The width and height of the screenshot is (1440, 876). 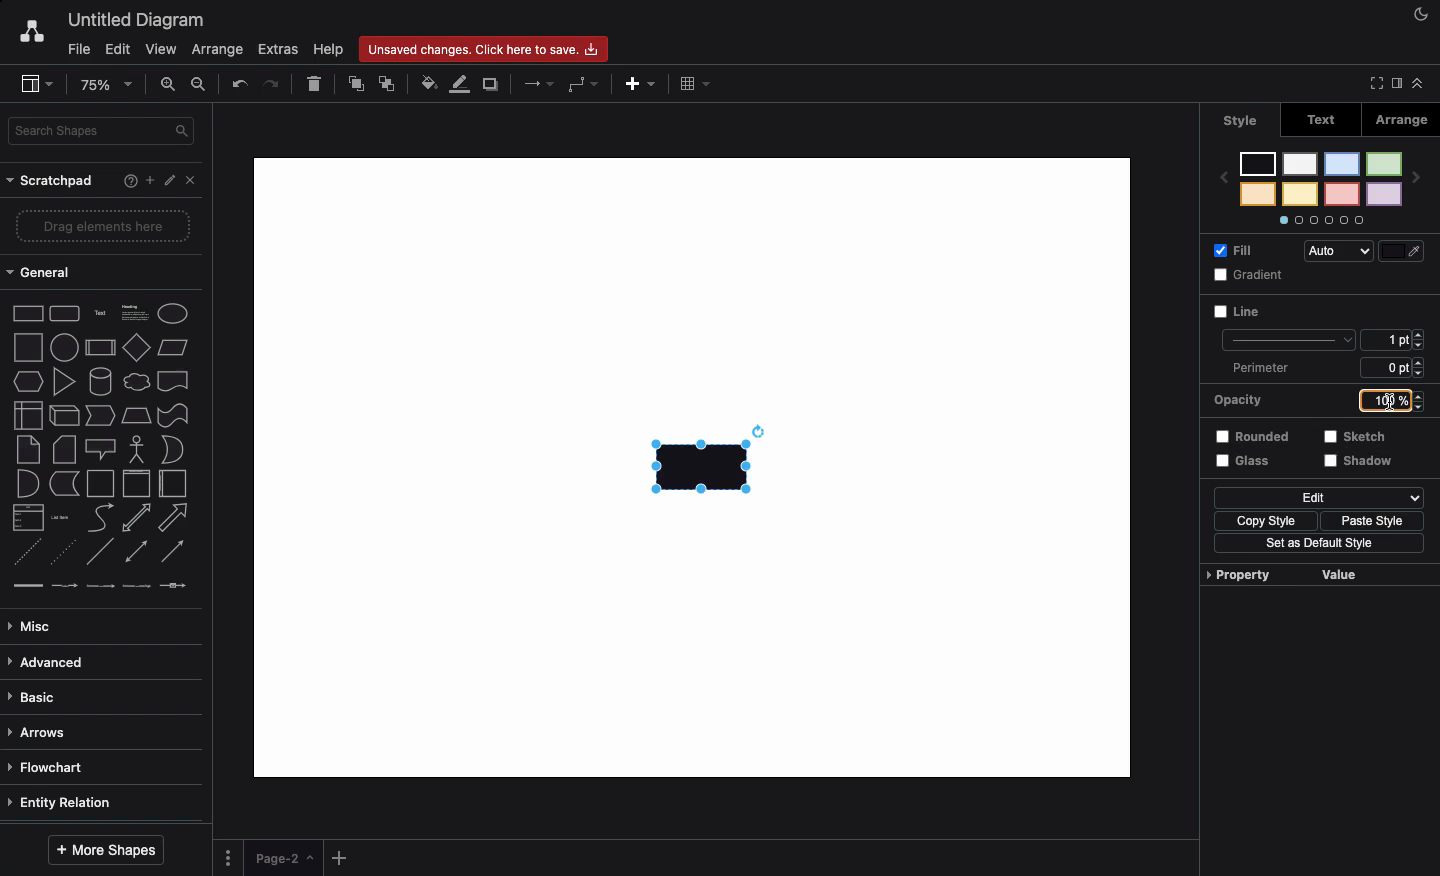 I want to click on View, so click(x=163, y=49).